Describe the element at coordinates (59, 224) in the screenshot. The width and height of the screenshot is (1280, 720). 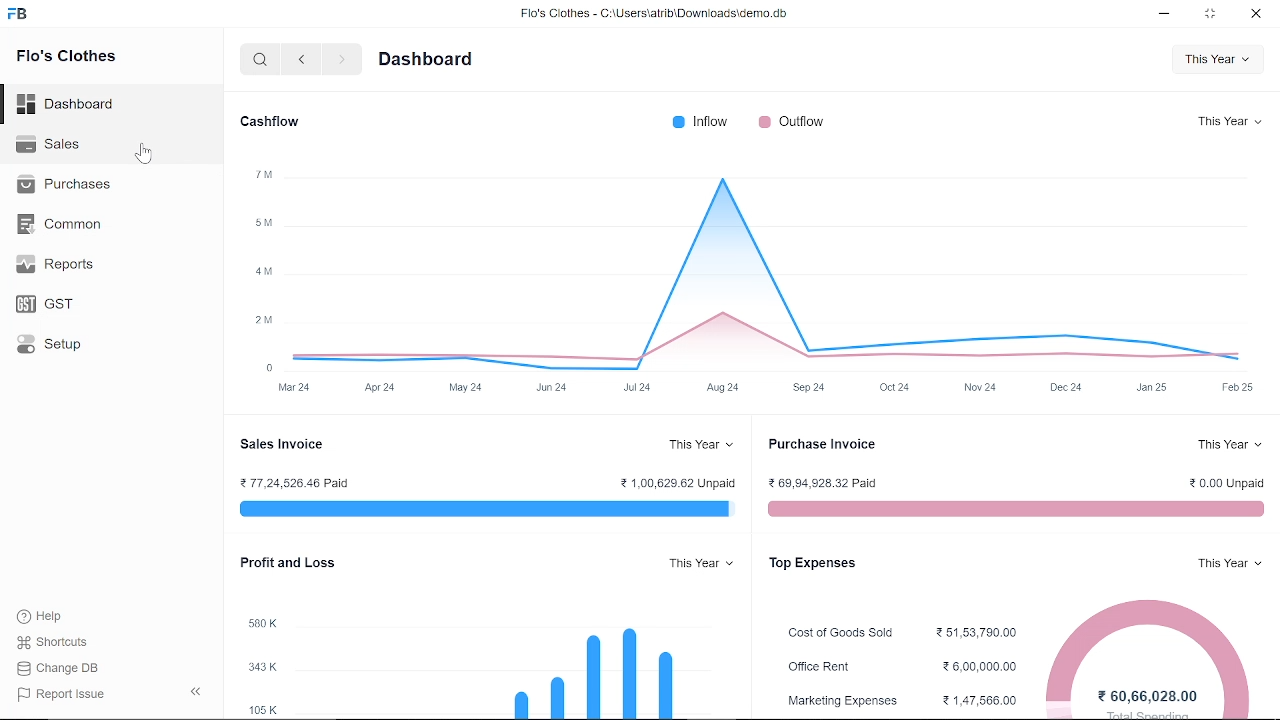
I see `Common` at that location.